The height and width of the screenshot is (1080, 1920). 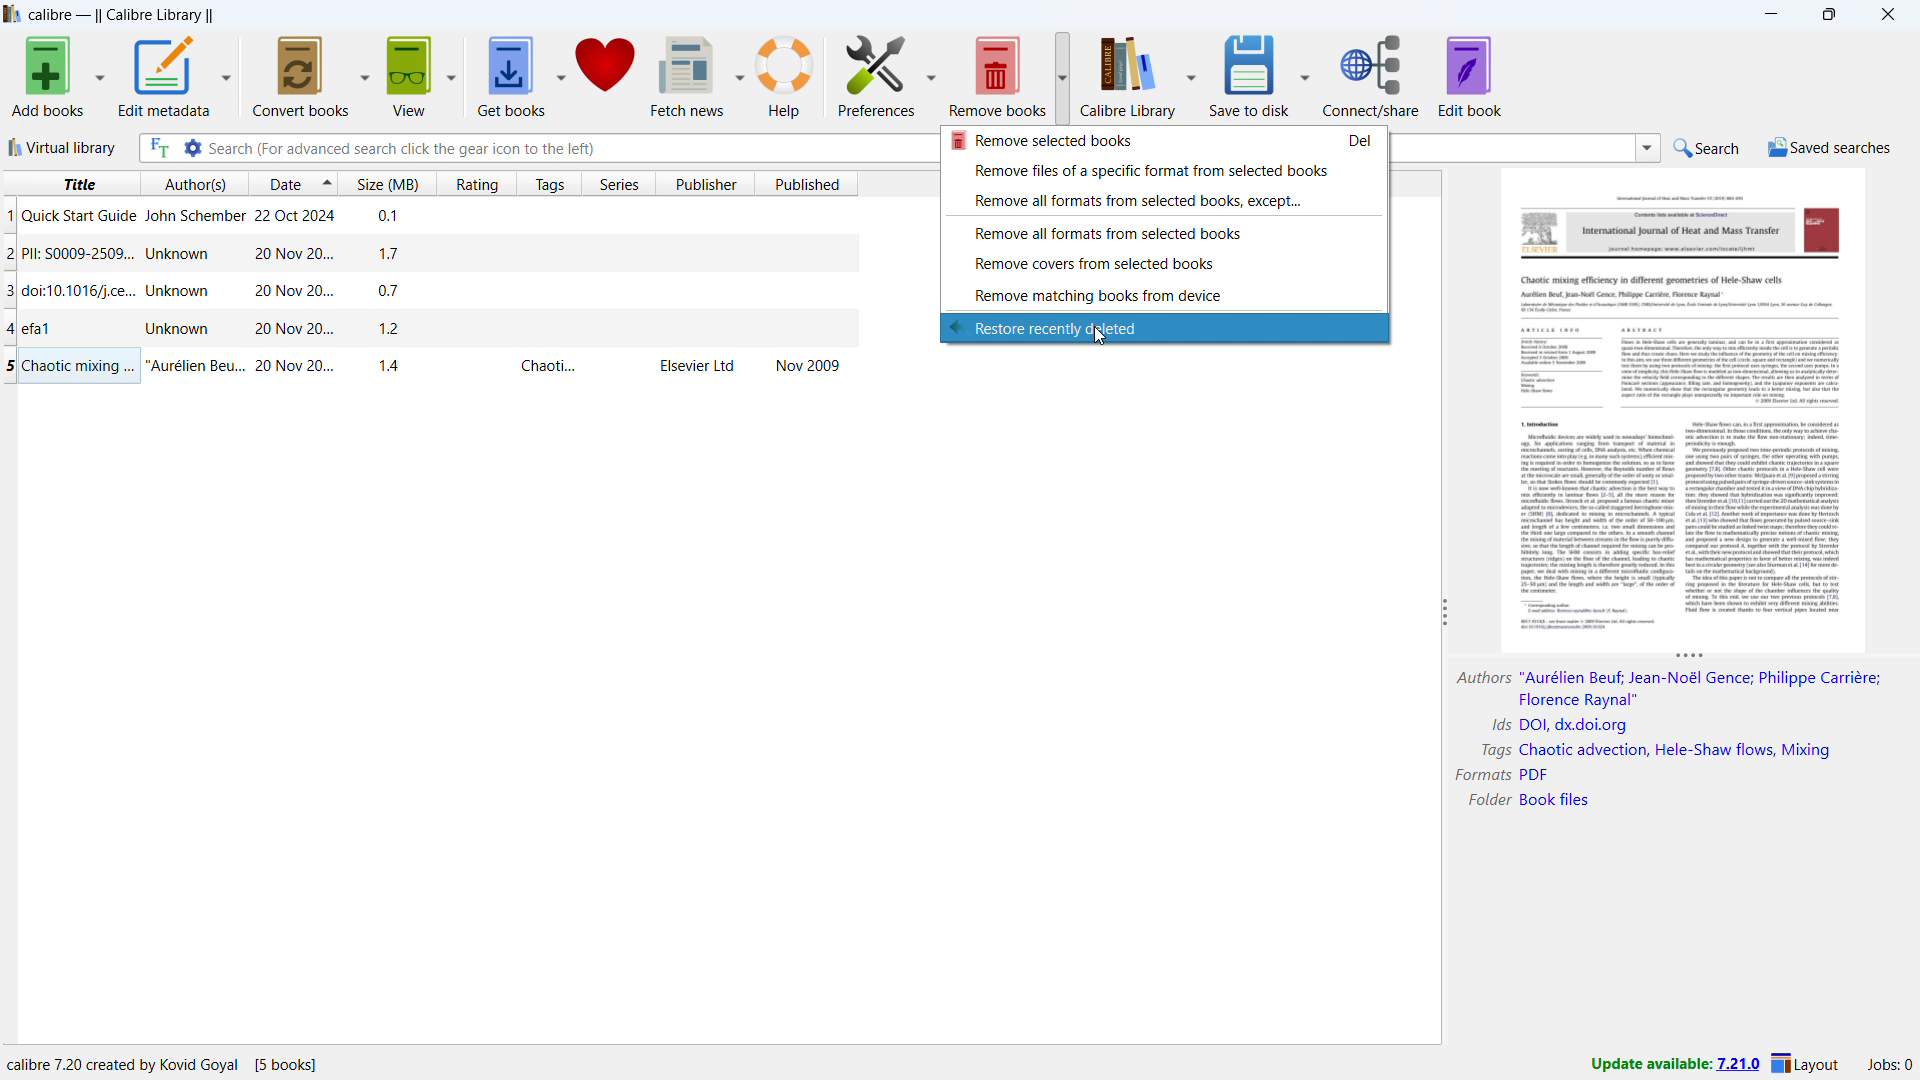 What do you see at coordinates (302, 76) in the screenshot?
I see `convert books` at bounding box center [302, 76].